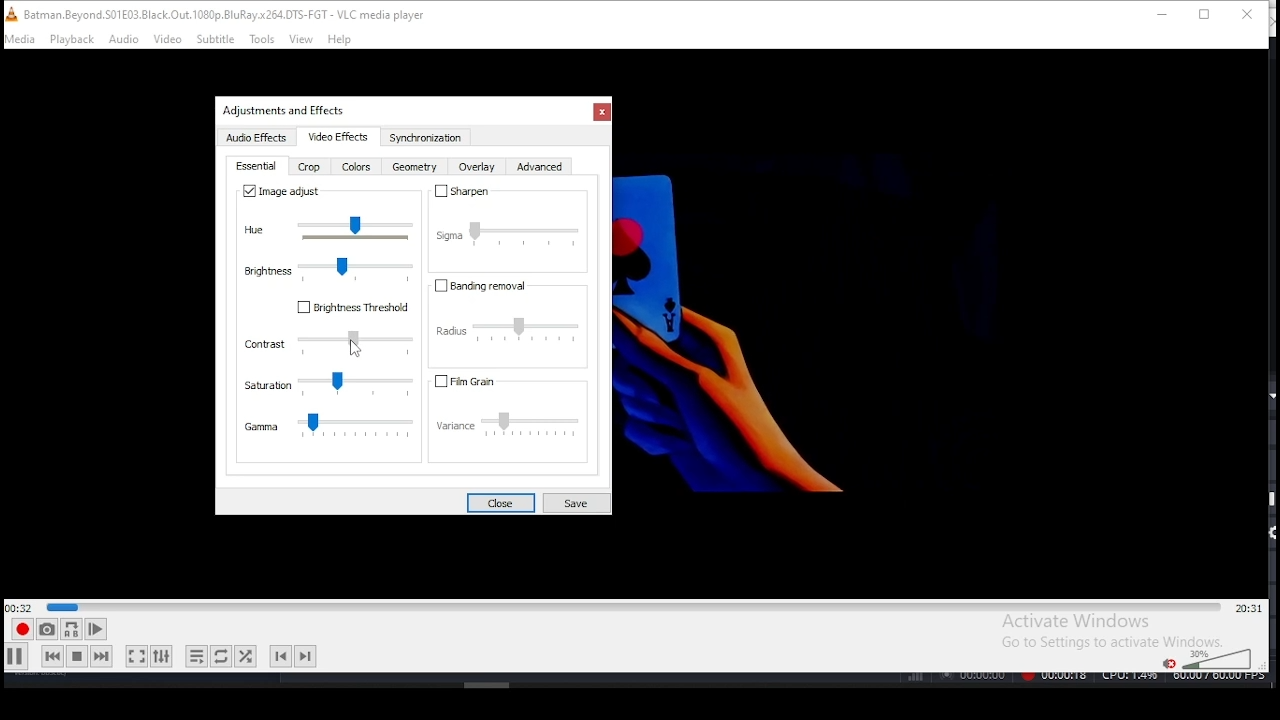 Image resolution: width=1280 pixels, height=720 pixels. Describe the element at coordinates (1216, 658) in the screenshot. I see `colume` at that location.